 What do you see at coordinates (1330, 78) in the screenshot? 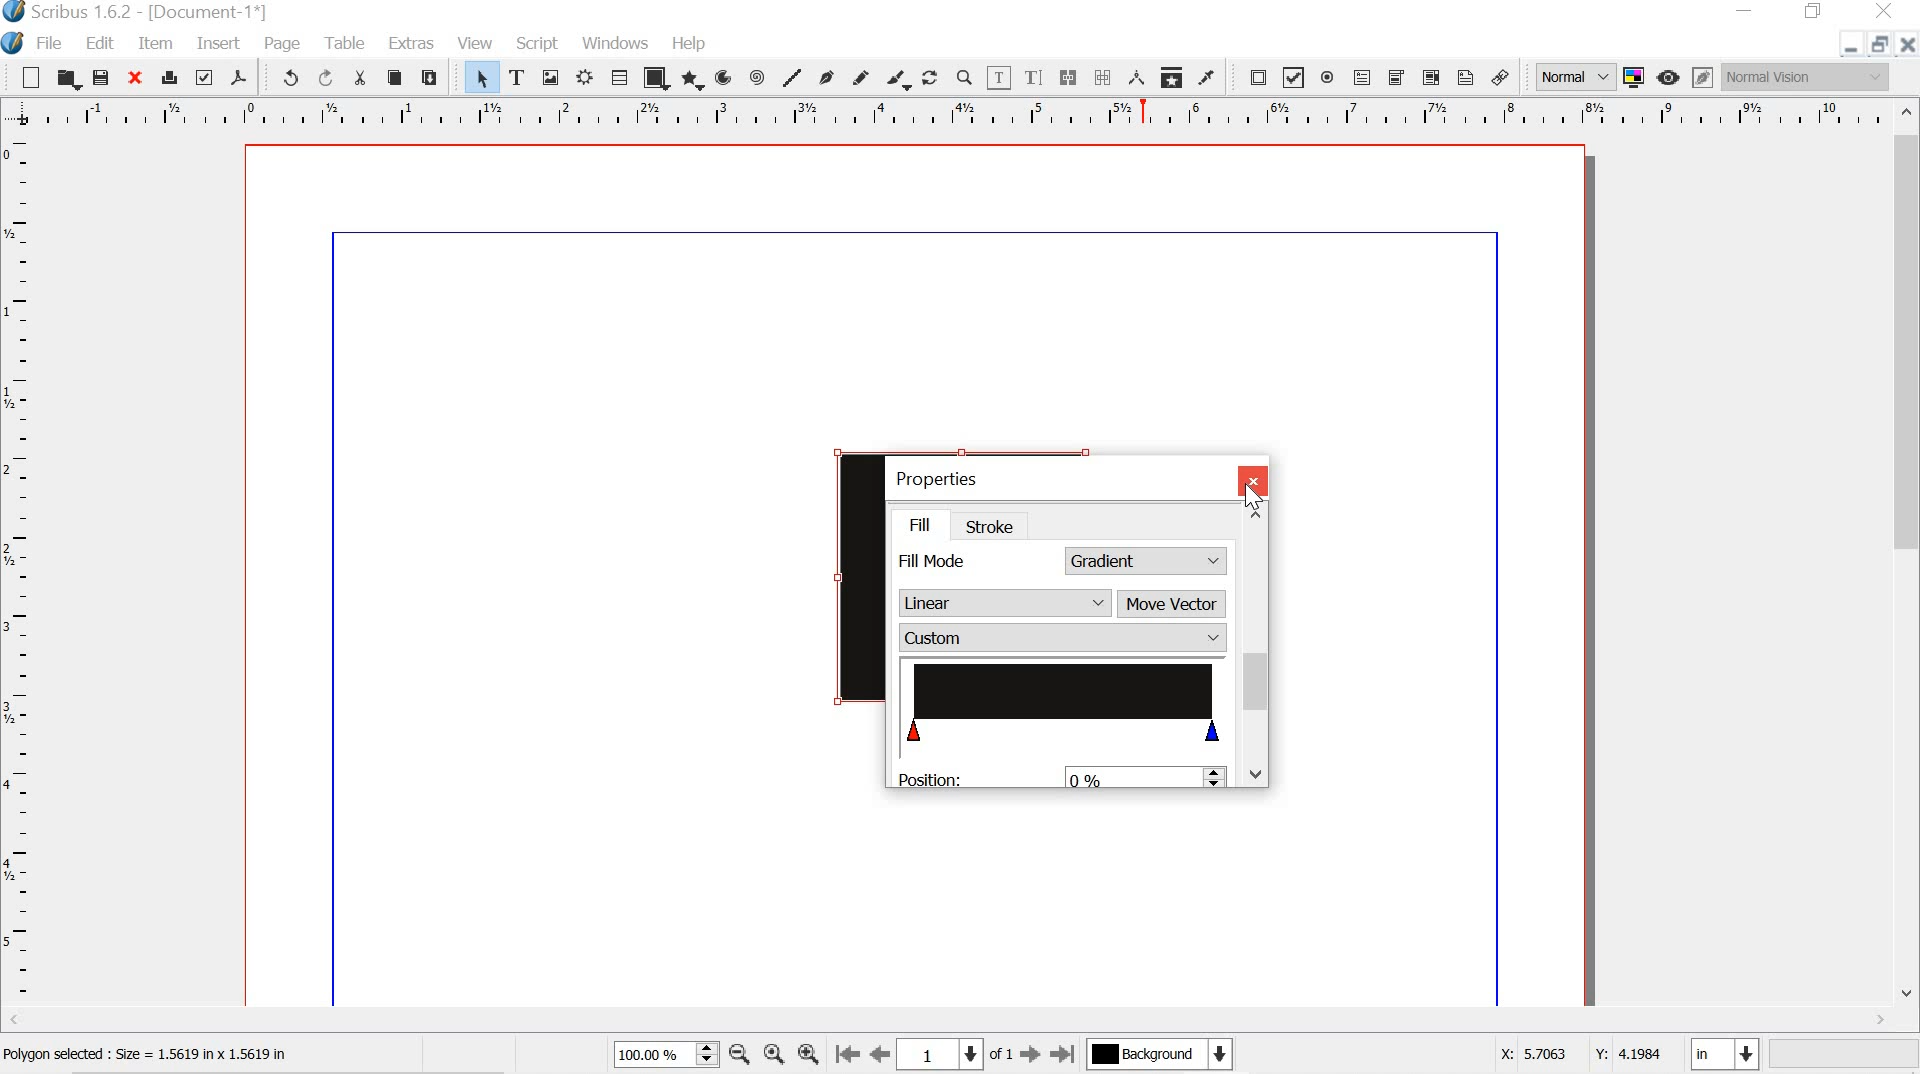
I see `pdf radio button` at bounding box center [1330, 78].